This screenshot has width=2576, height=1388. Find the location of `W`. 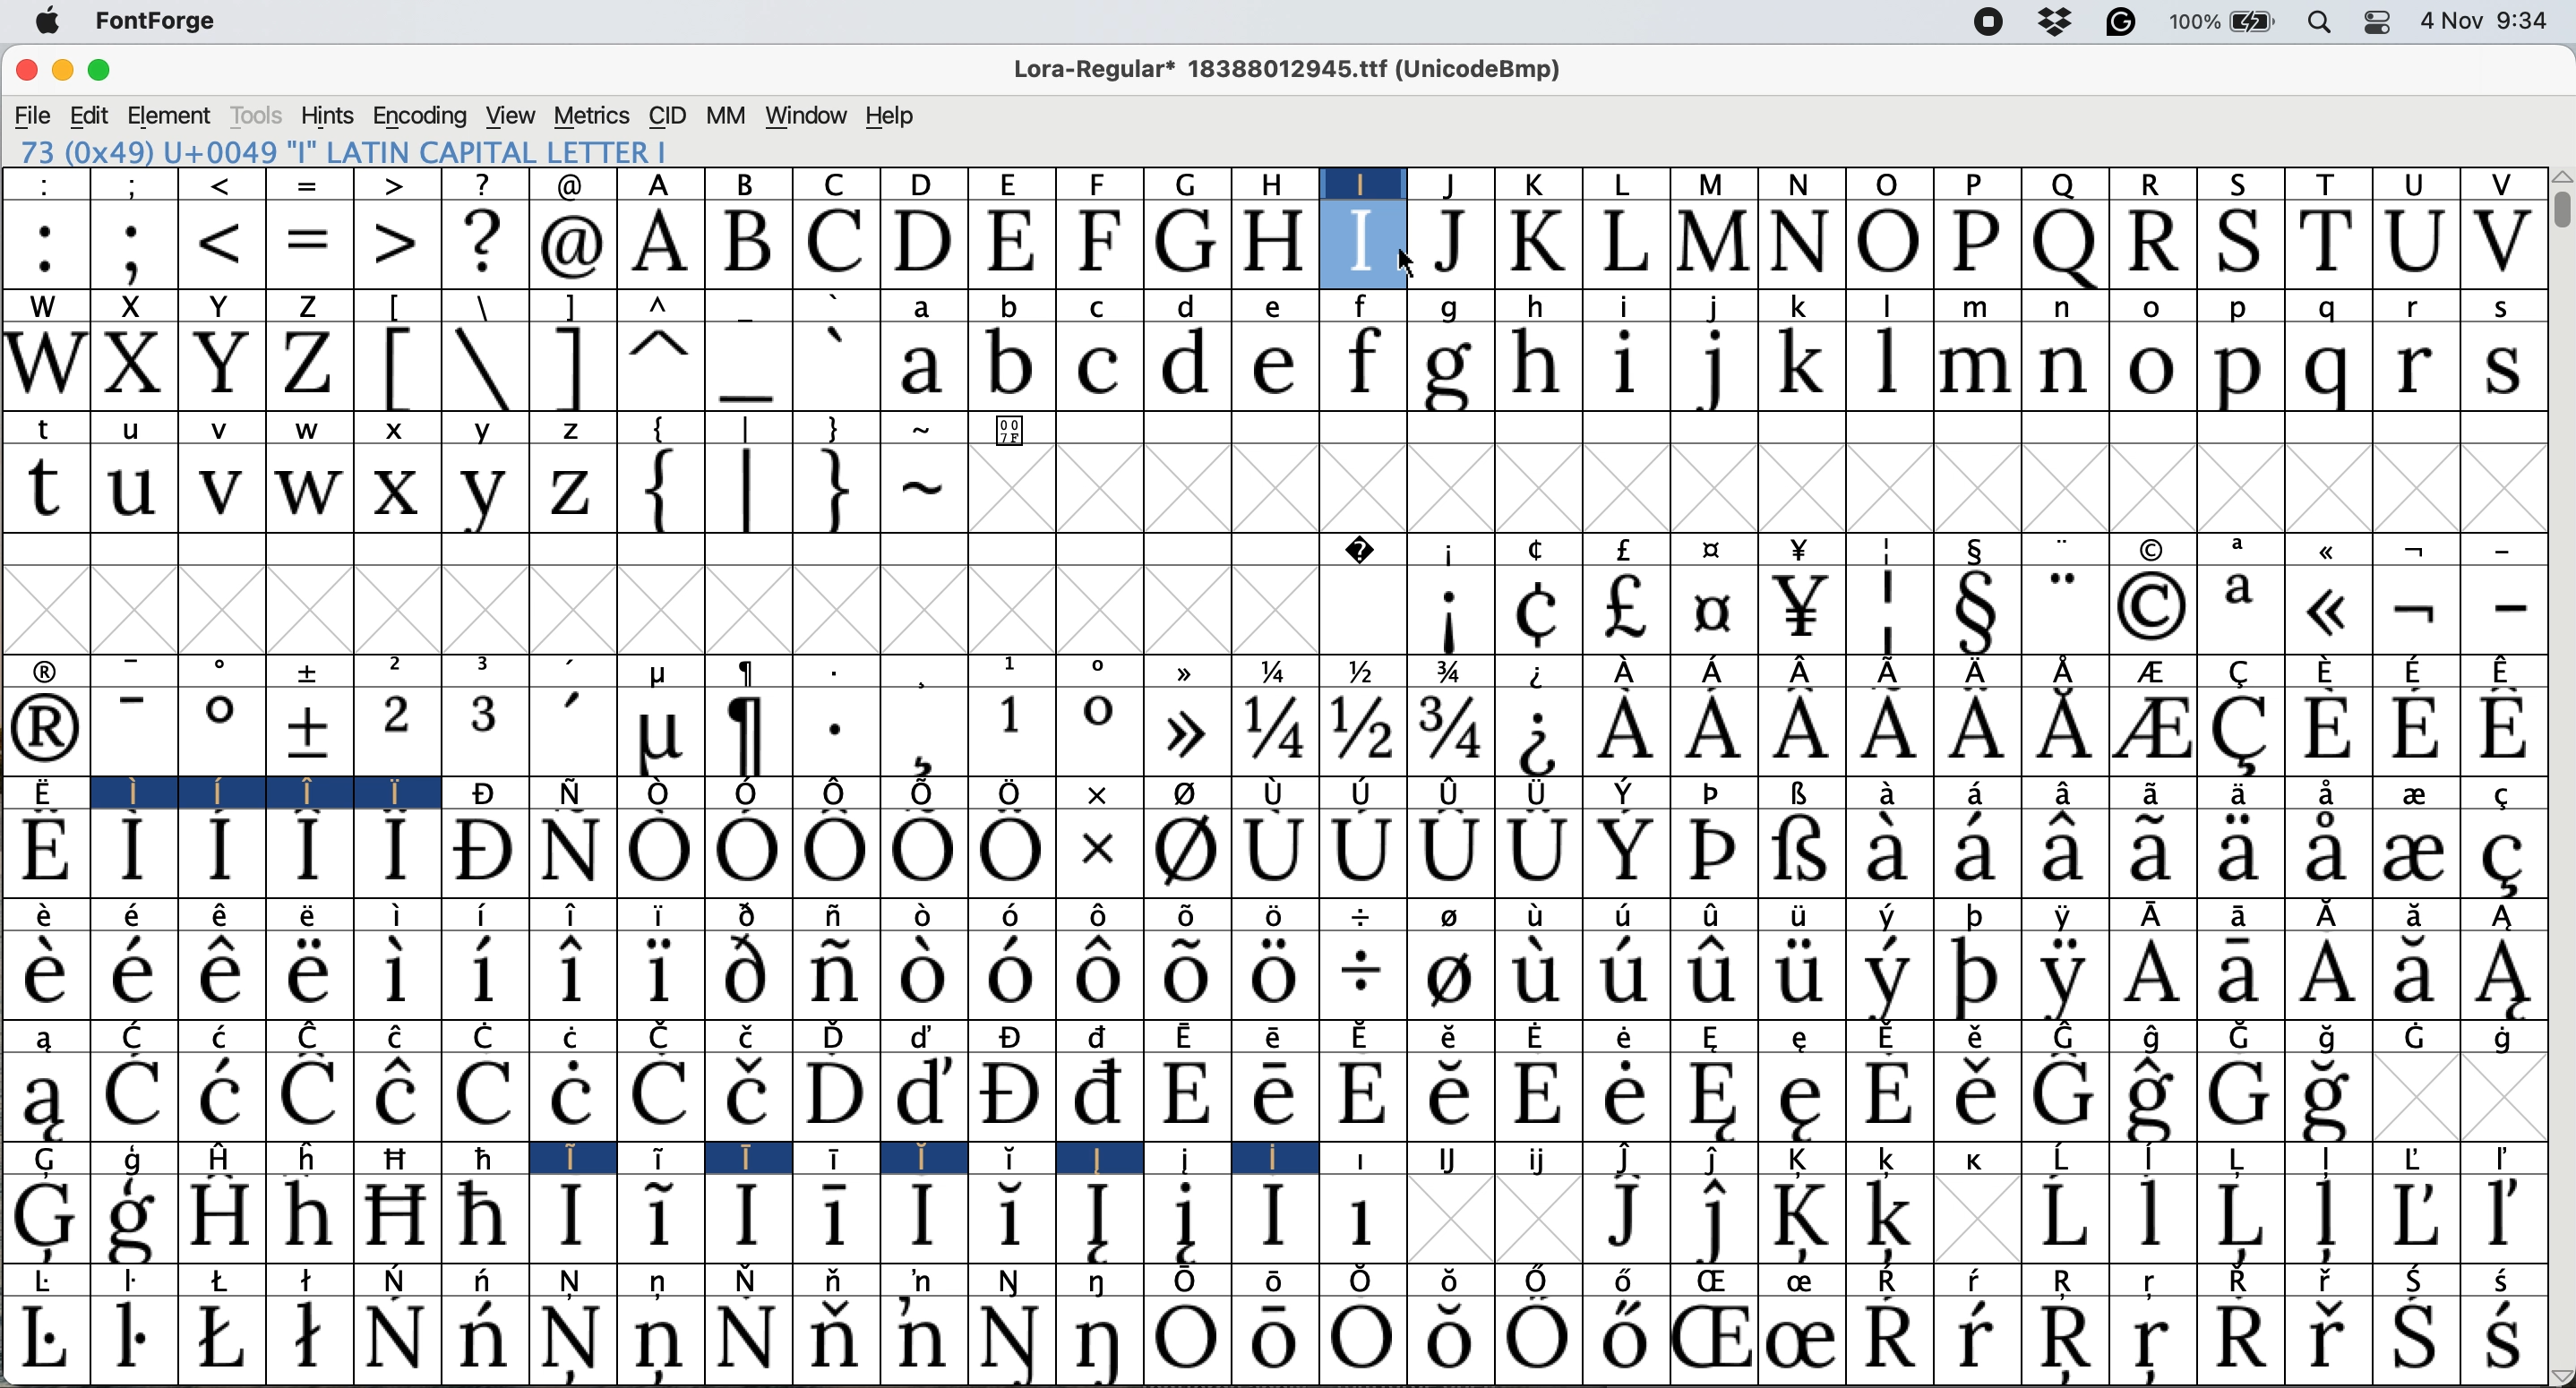

W is located at coordinates (44, 307).